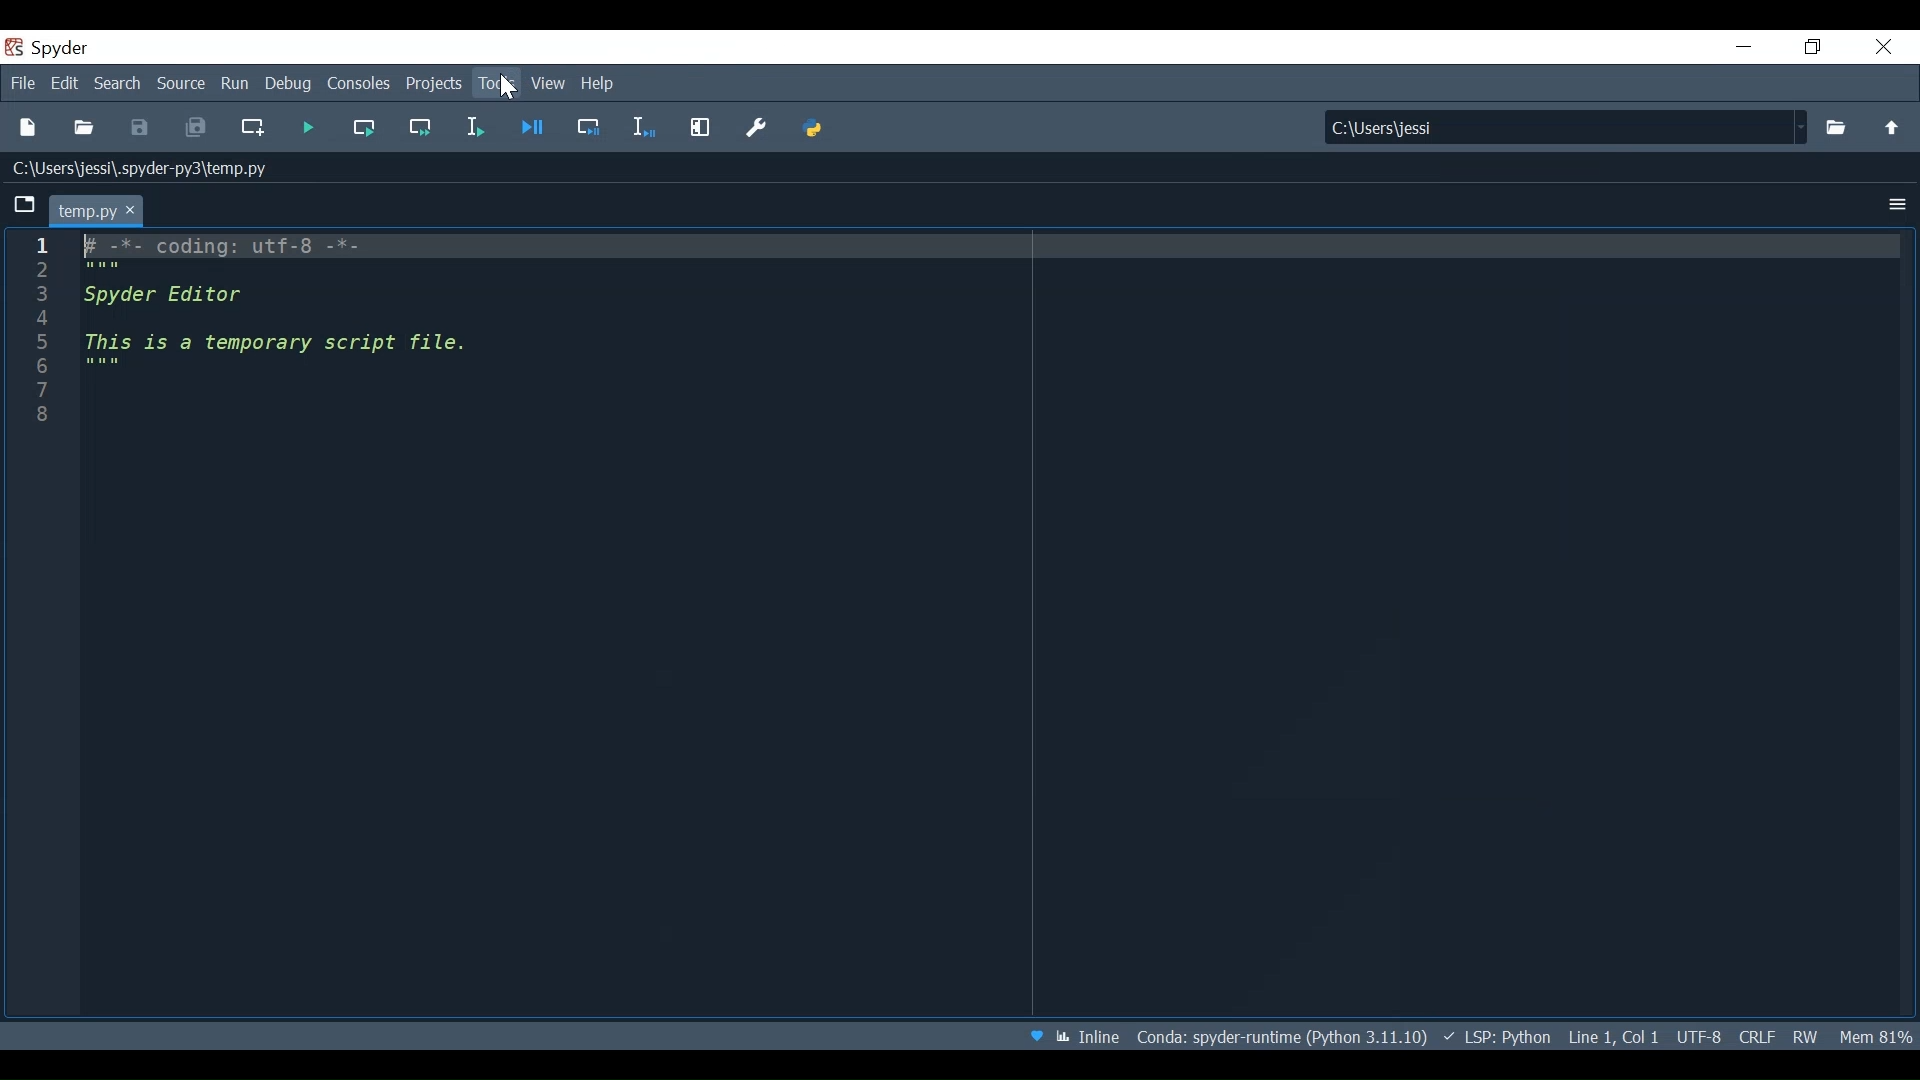 The height and width of the screenshot is (1080, 1920). What do you see at coordinates (495, 84) in the screenshot?
I see `Tools` at bounding box center [495, 84].